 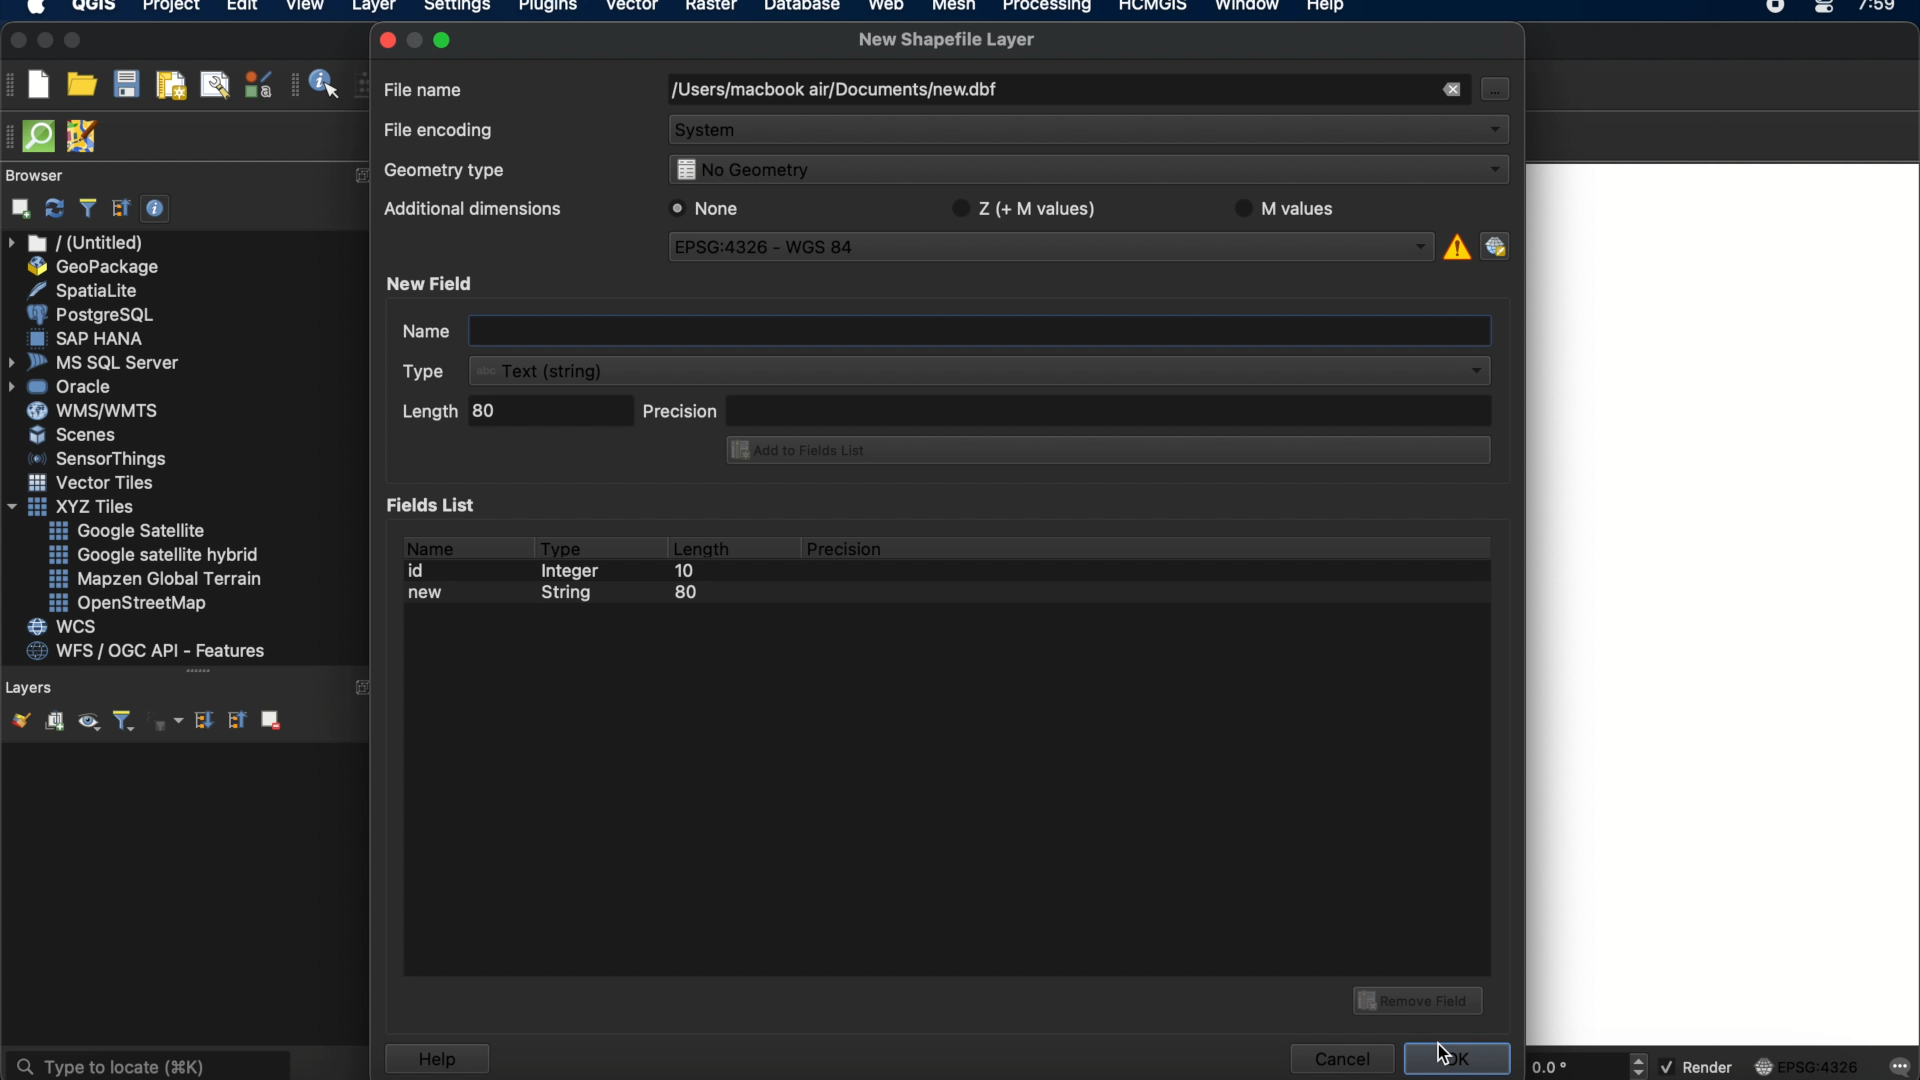 I want to click on sap hana, so click(x=89, y=338).